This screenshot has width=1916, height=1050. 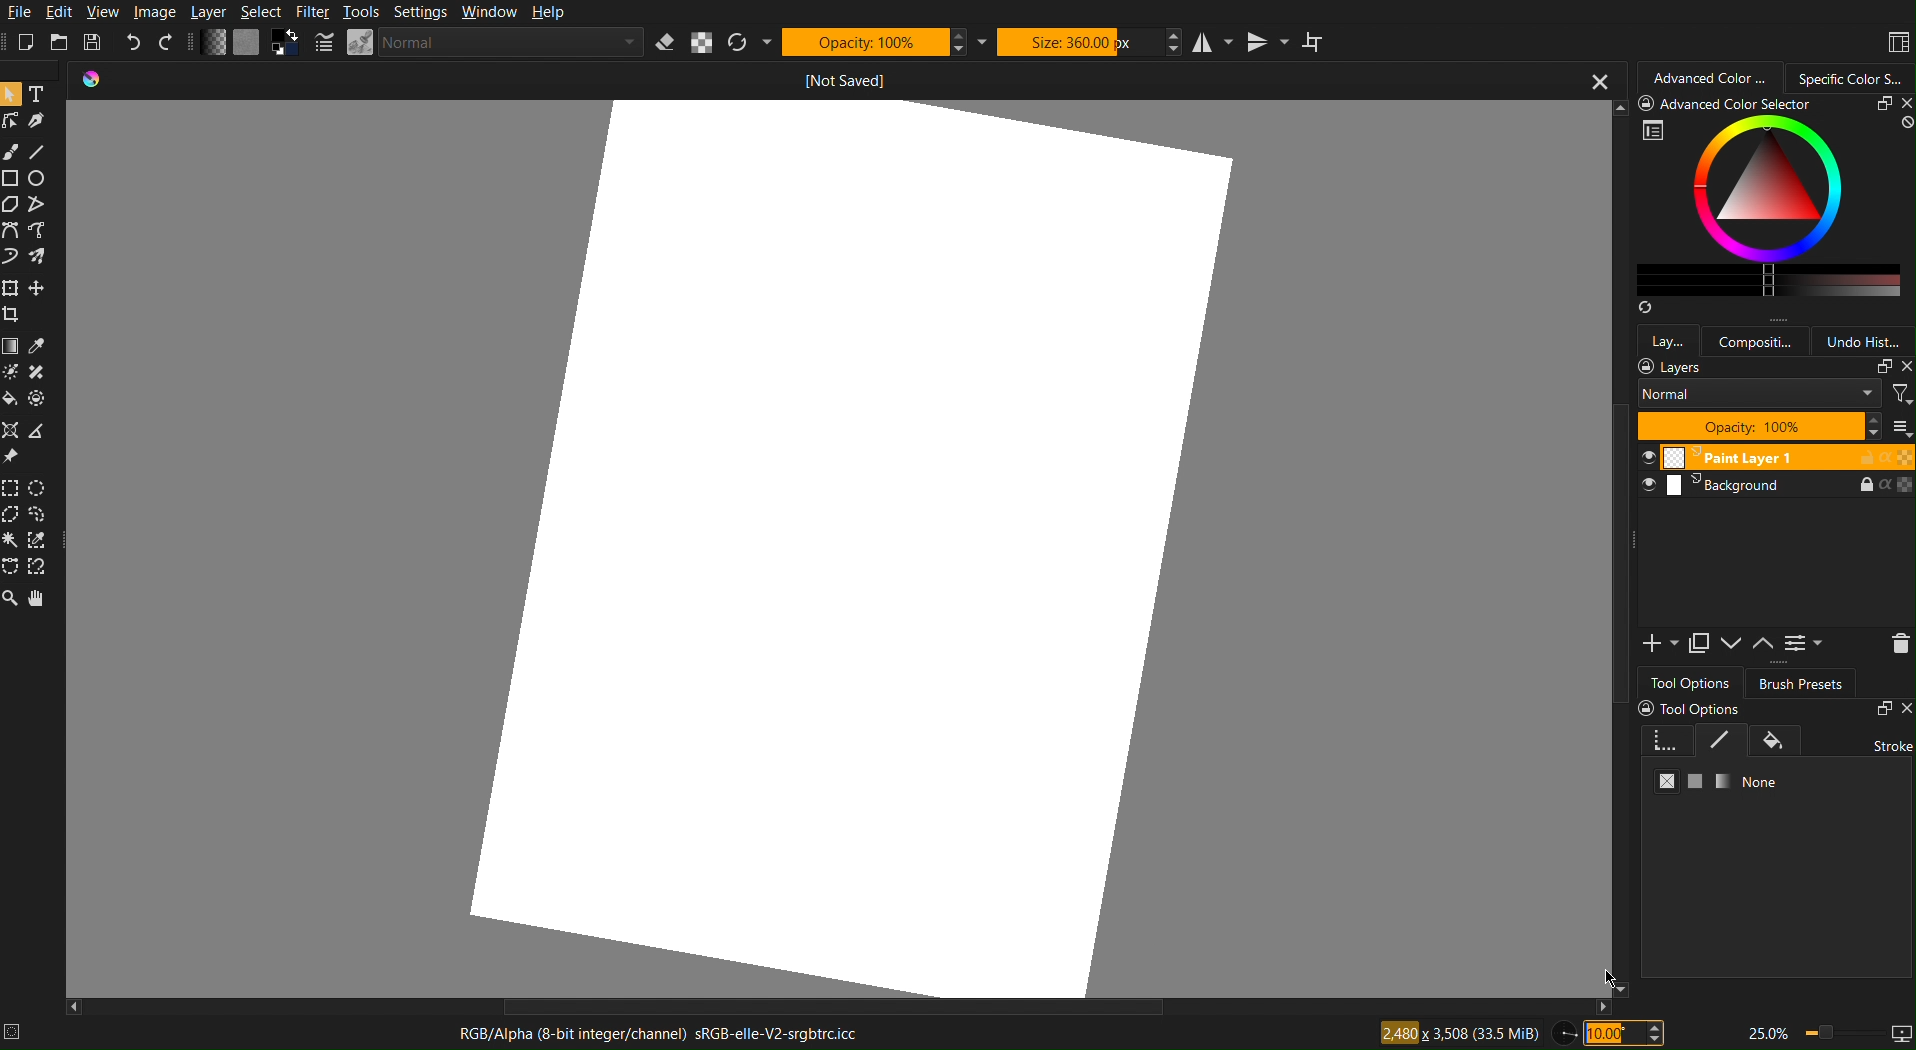 I want to click on Select, so click(x=261, y=12).